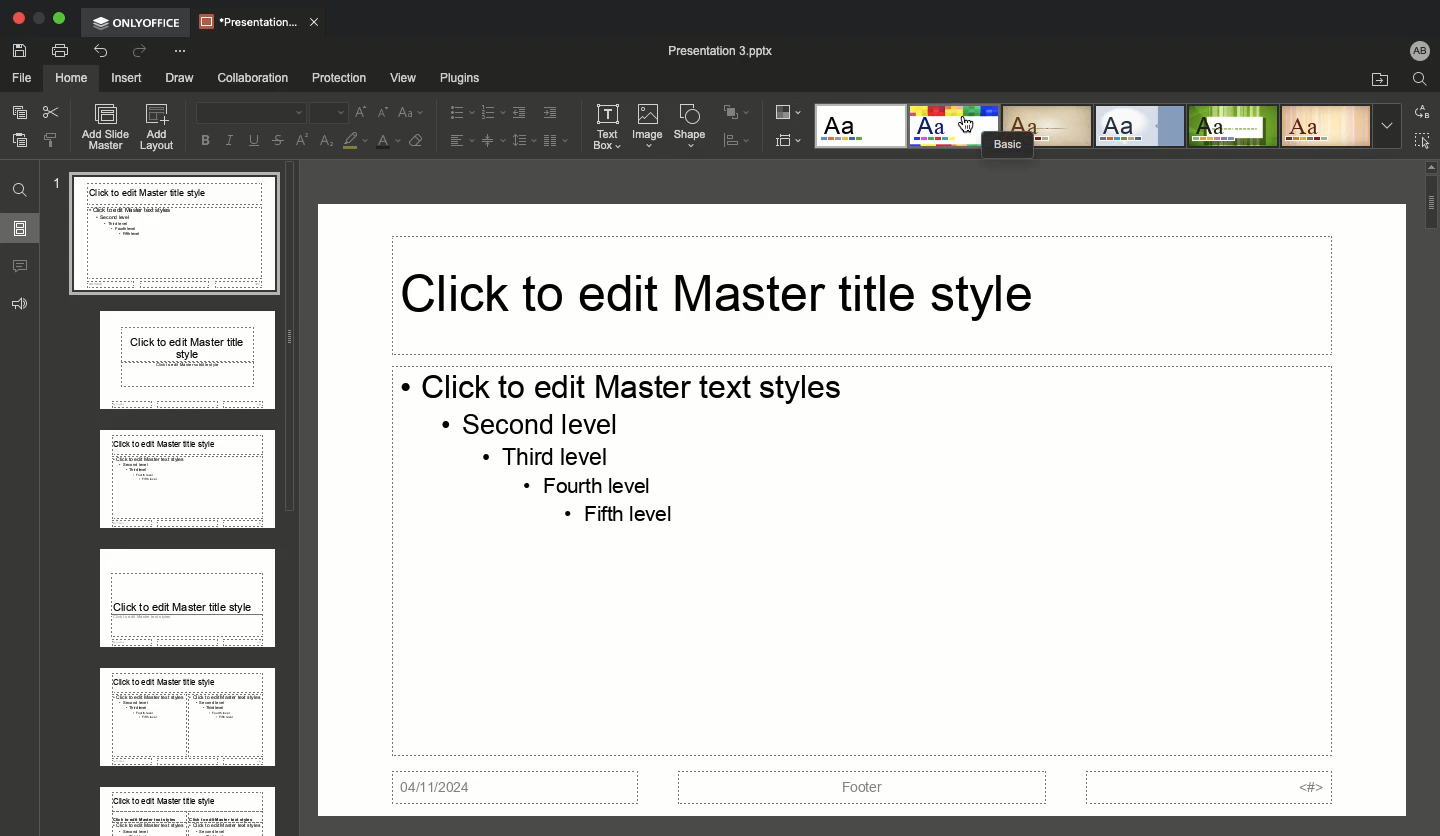 This screenshot has width=1440, height=836. What do you see at coordinates (692, 128) in the screenshot?
I see `Shape` at bounding box center [692, 128].